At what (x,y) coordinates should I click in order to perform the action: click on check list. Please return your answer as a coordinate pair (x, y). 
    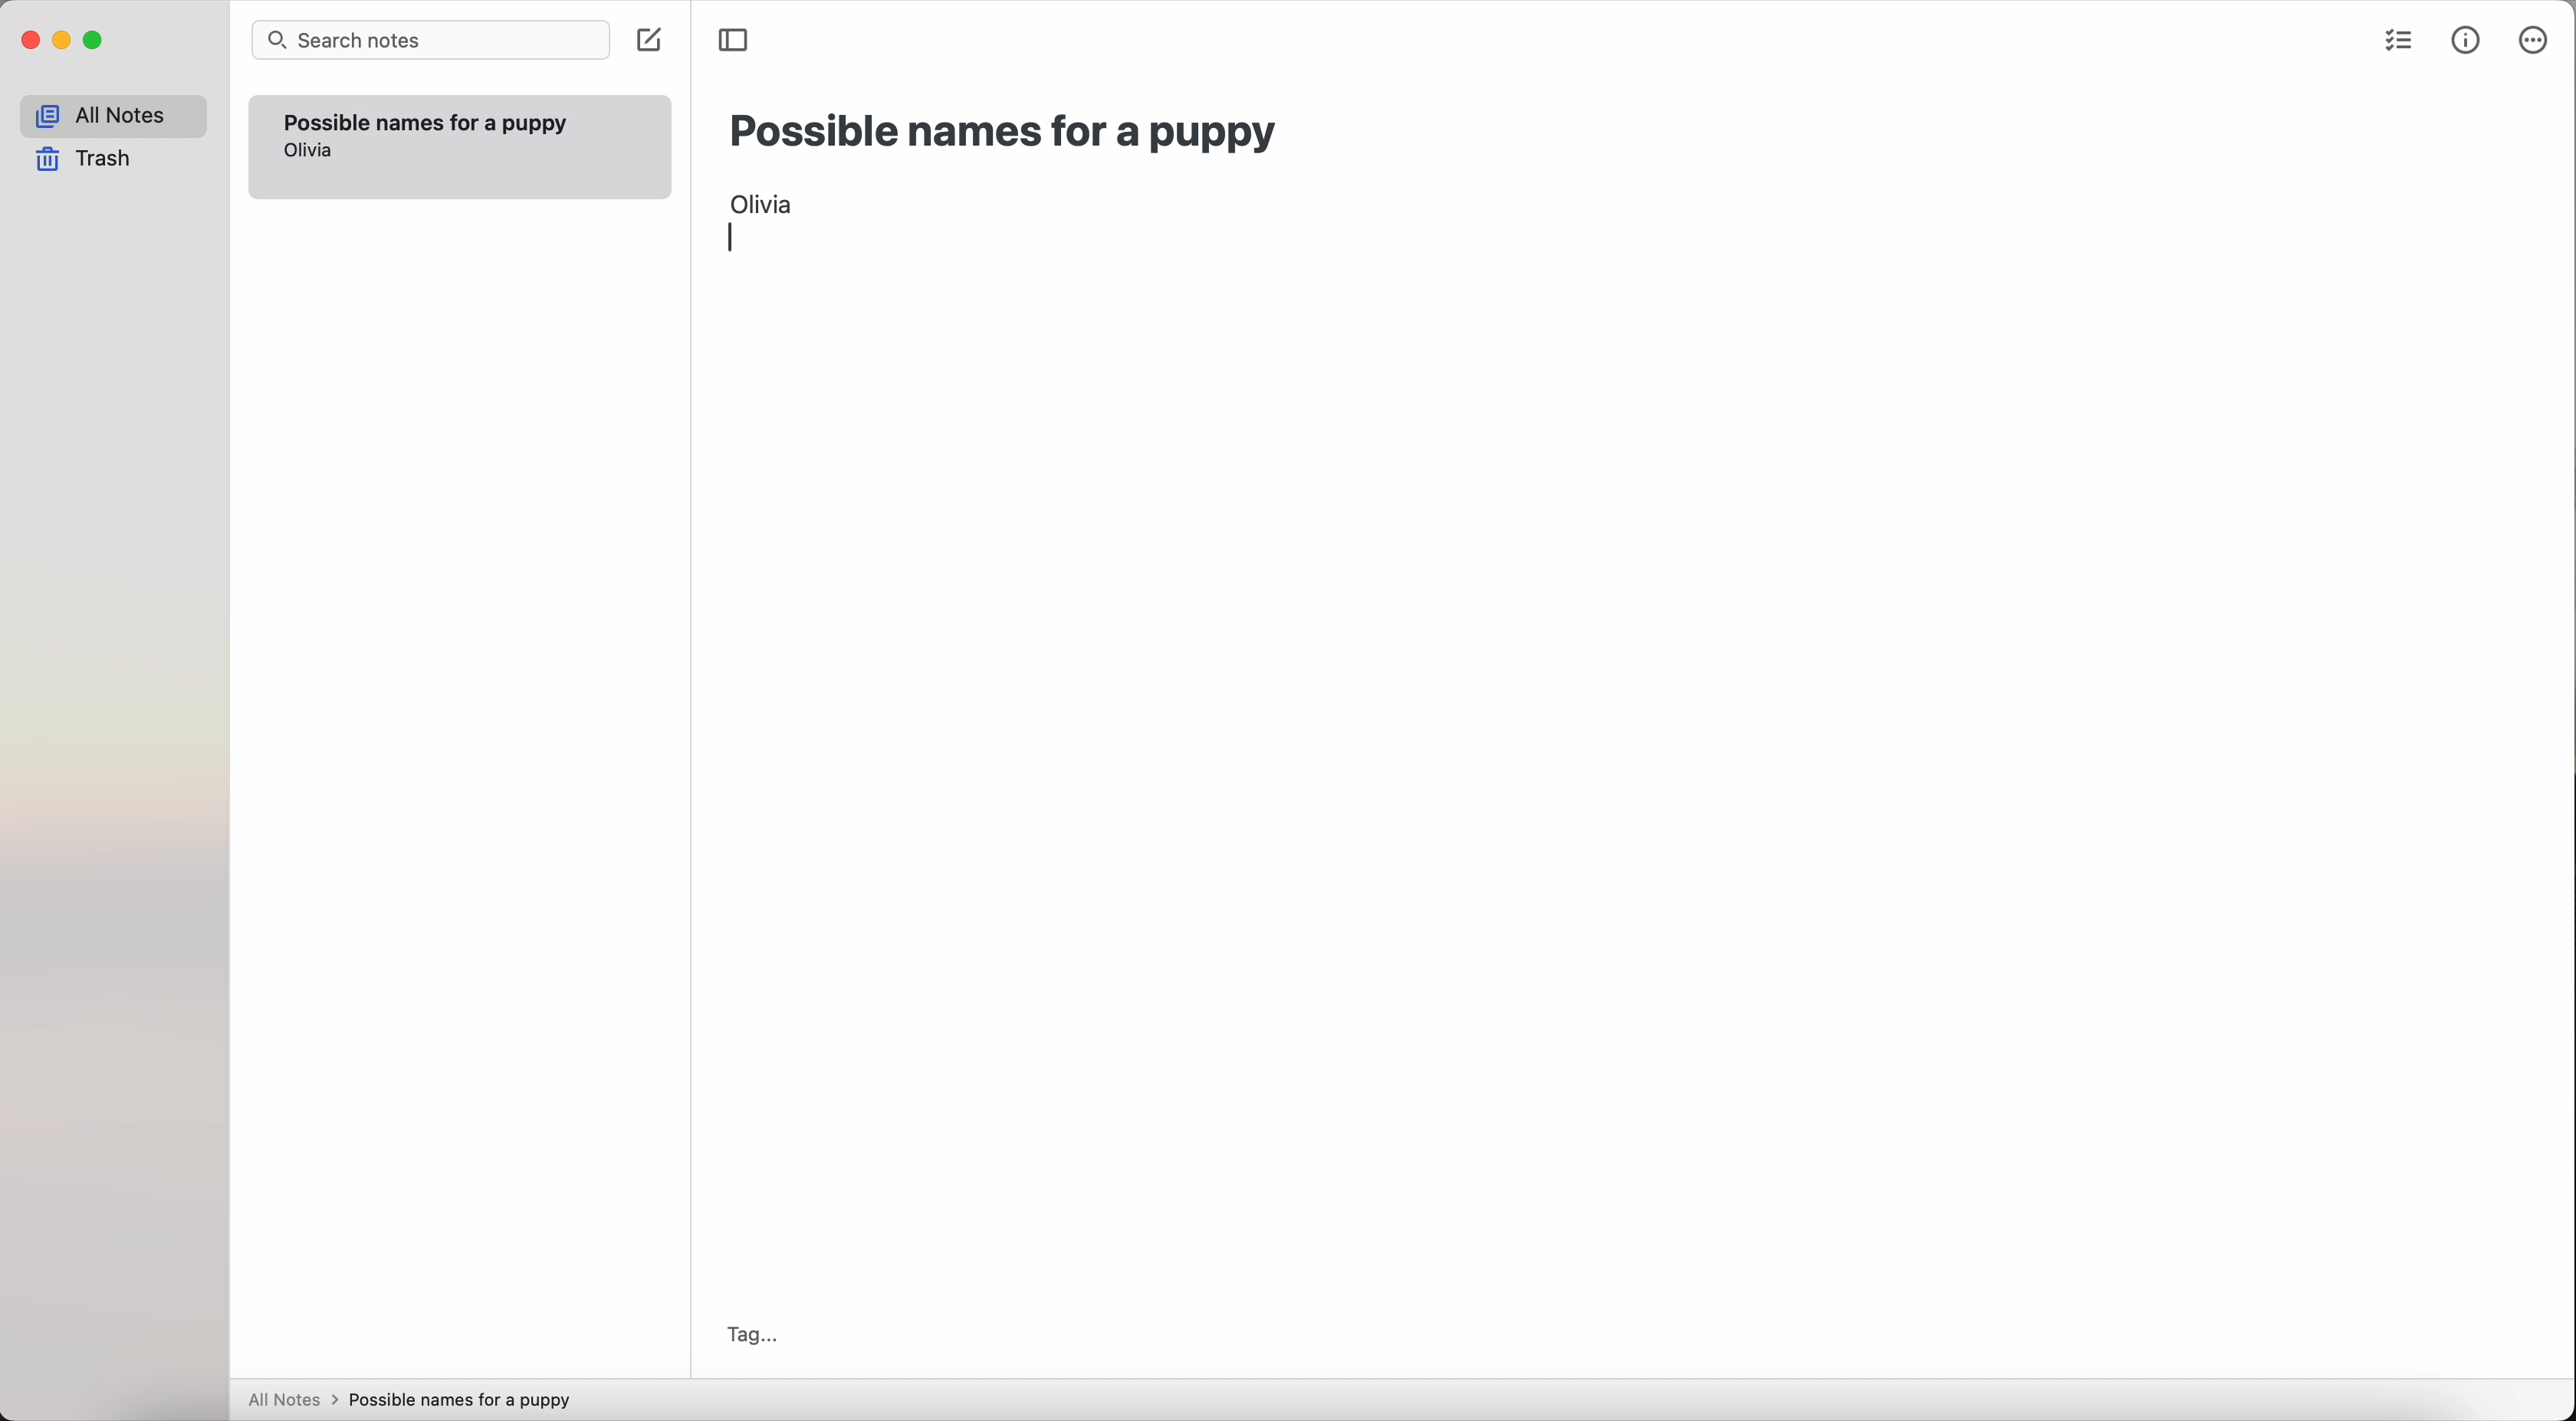
    Looking at the image, I should click on (2397, 43).